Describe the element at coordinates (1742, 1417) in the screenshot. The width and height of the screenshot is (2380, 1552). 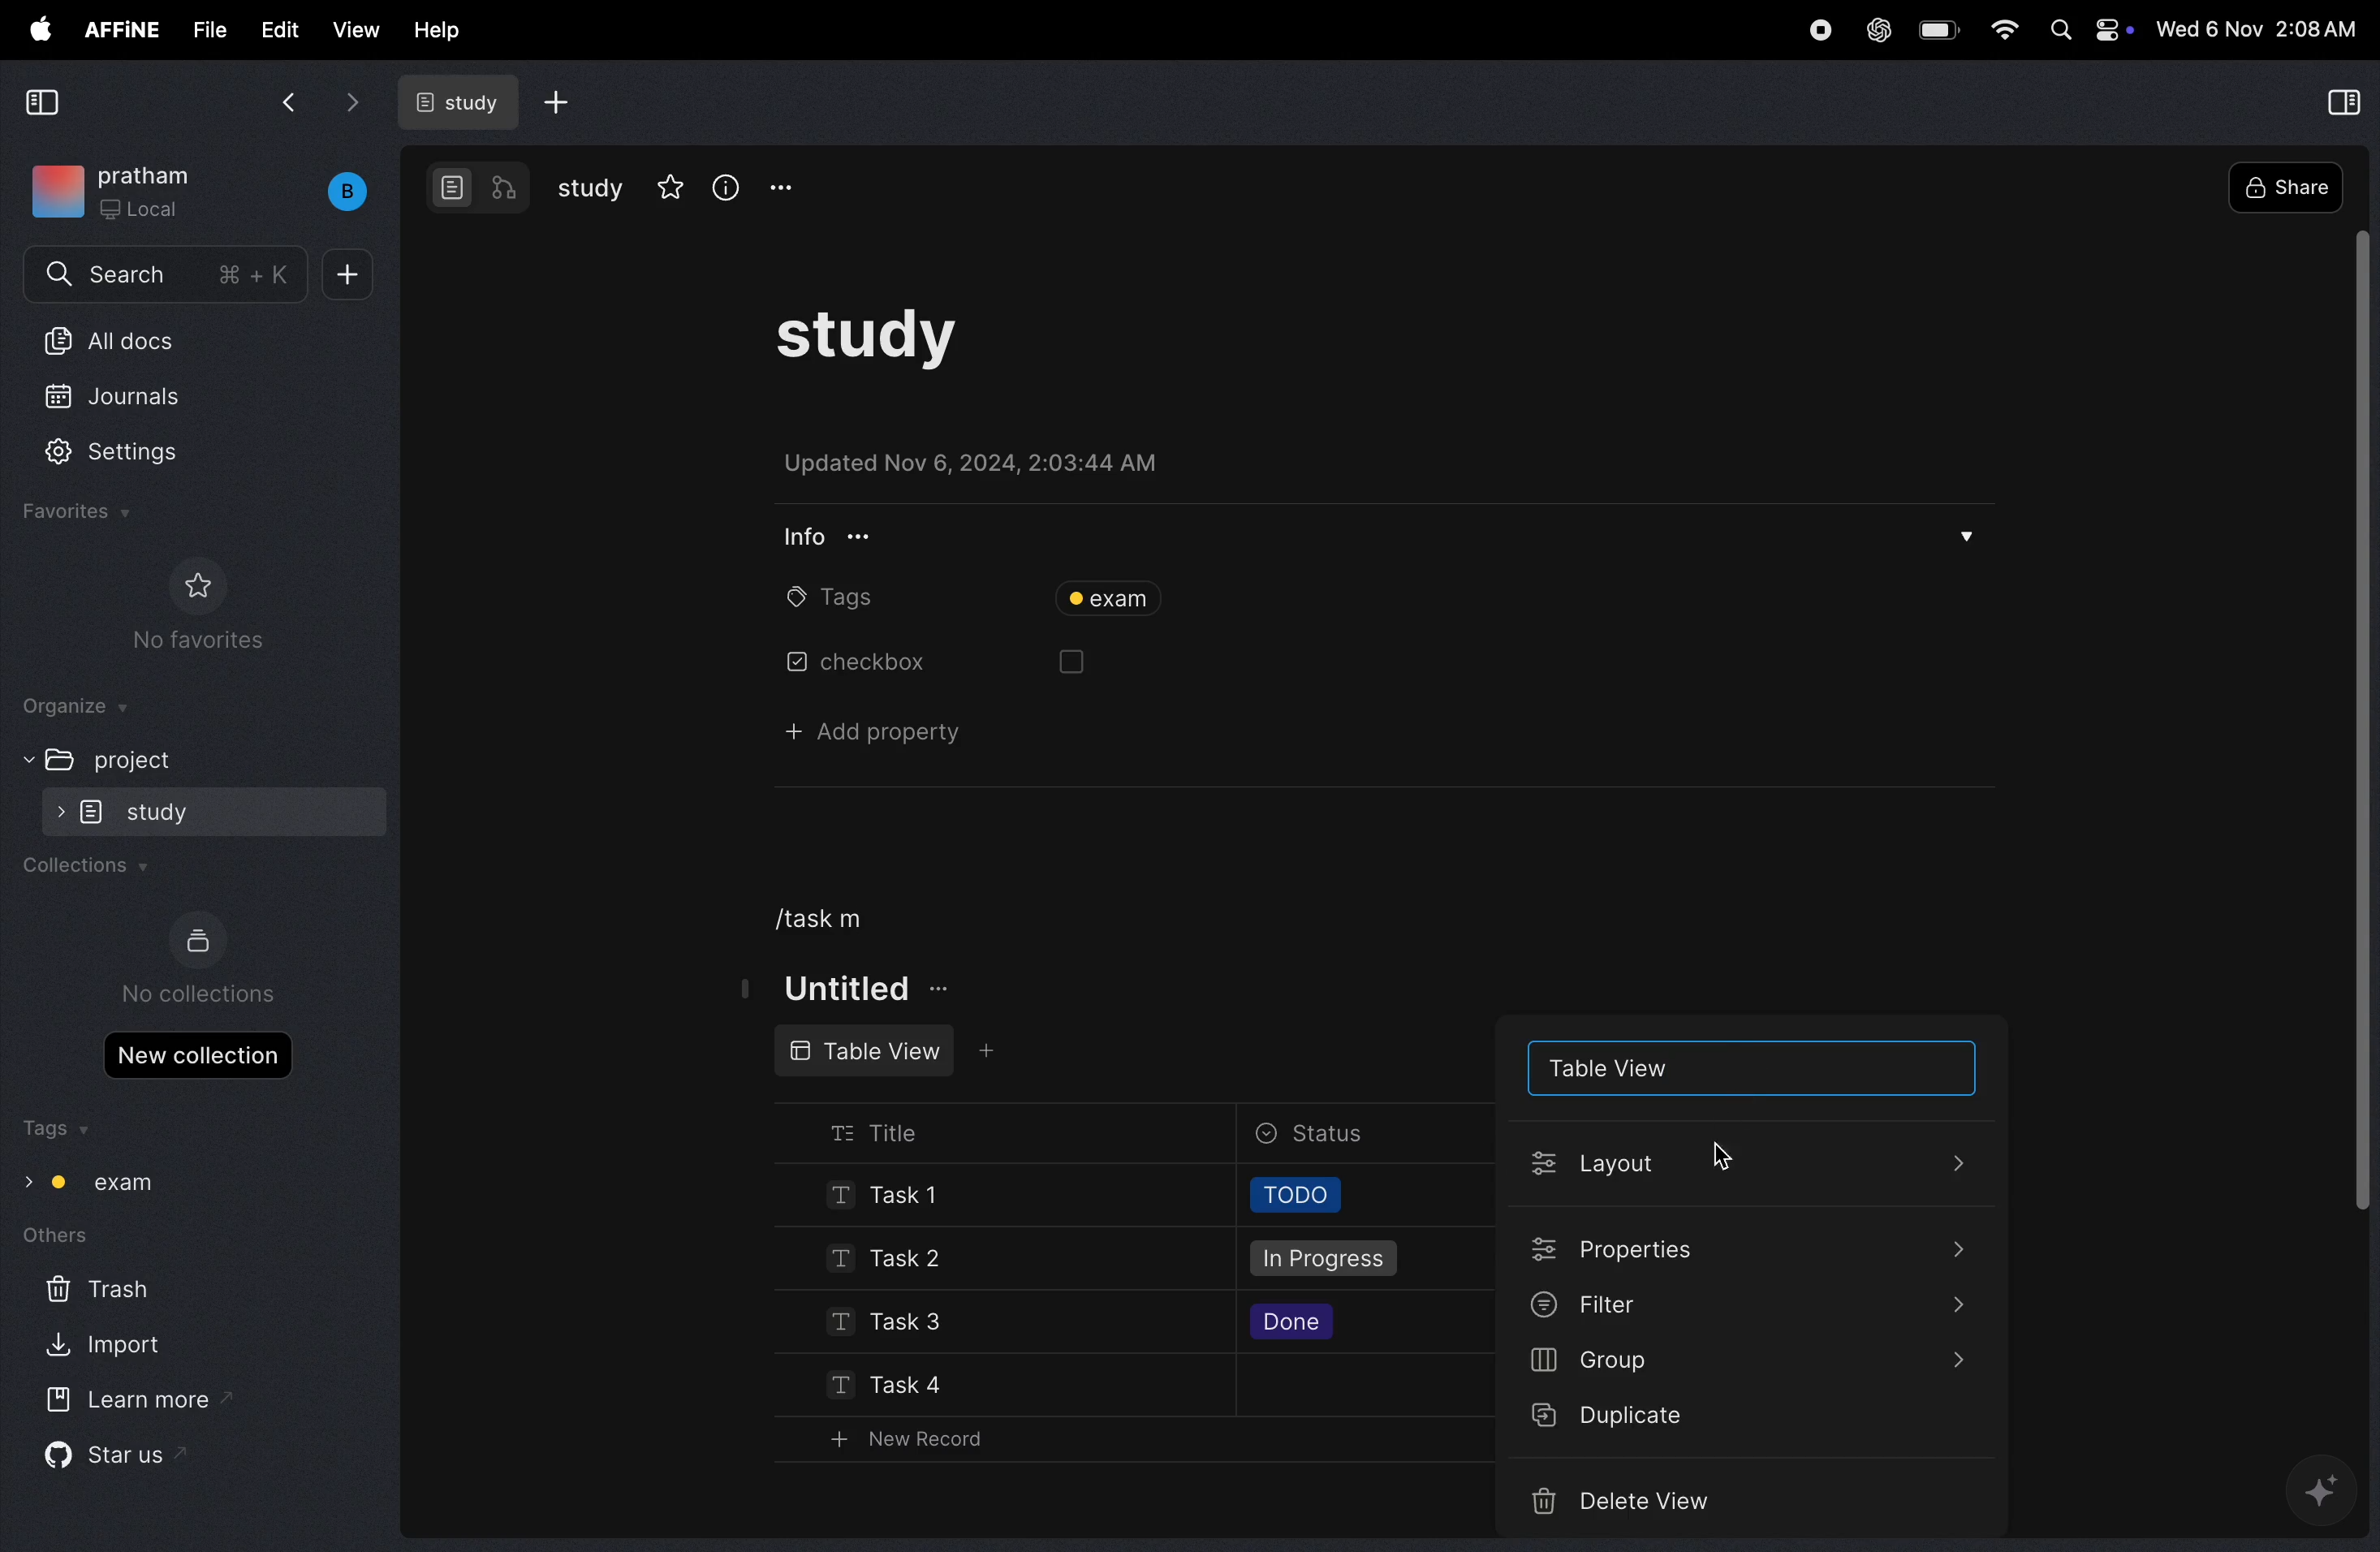
I see `duplicate` at that location.